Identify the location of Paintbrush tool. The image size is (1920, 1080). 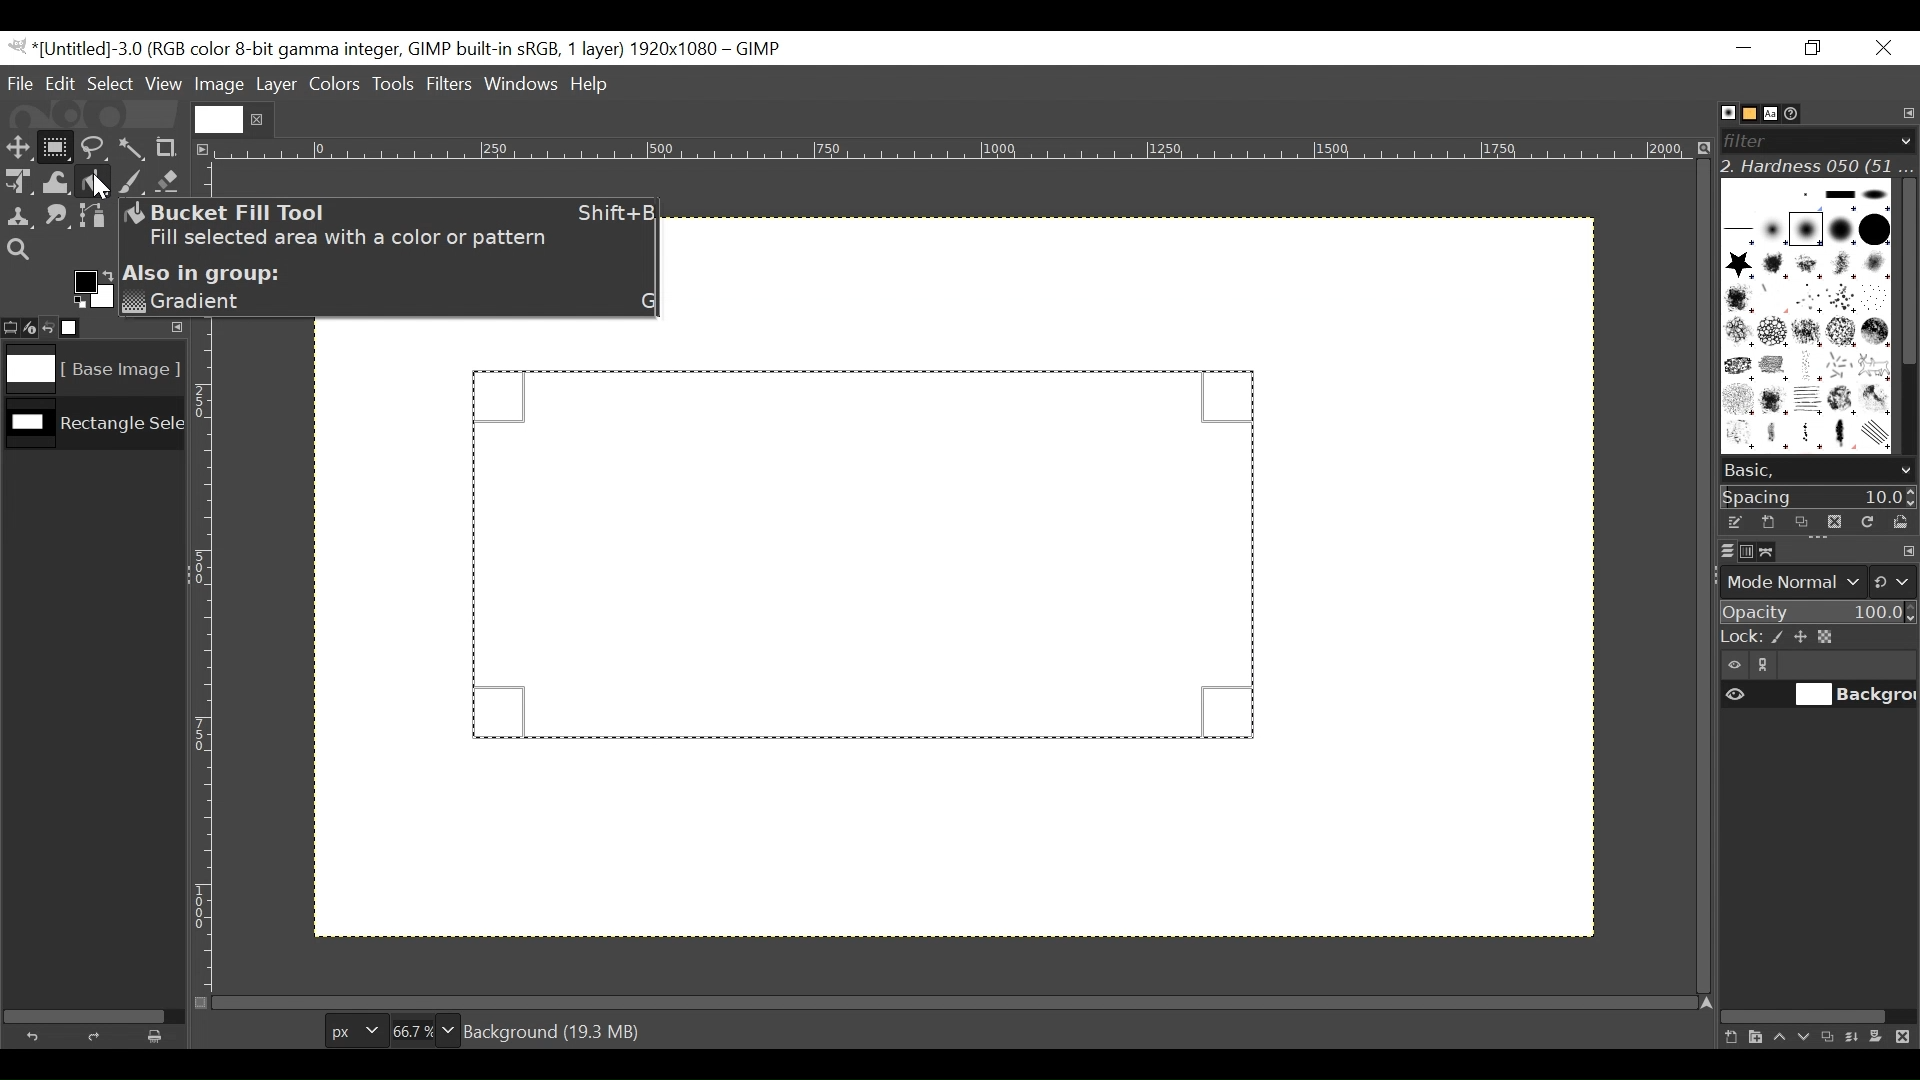
(134, 185).